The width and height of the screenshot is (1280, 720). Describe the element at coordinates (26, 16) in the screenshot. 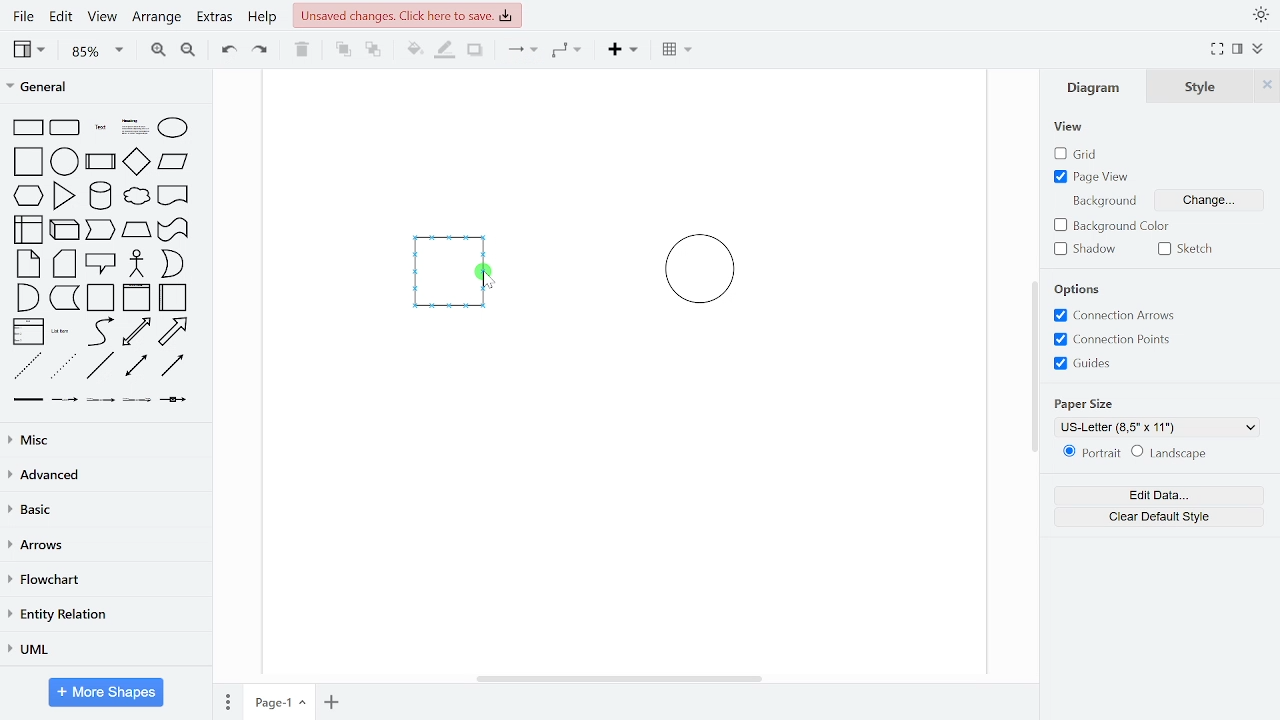

I see `file` at that location.